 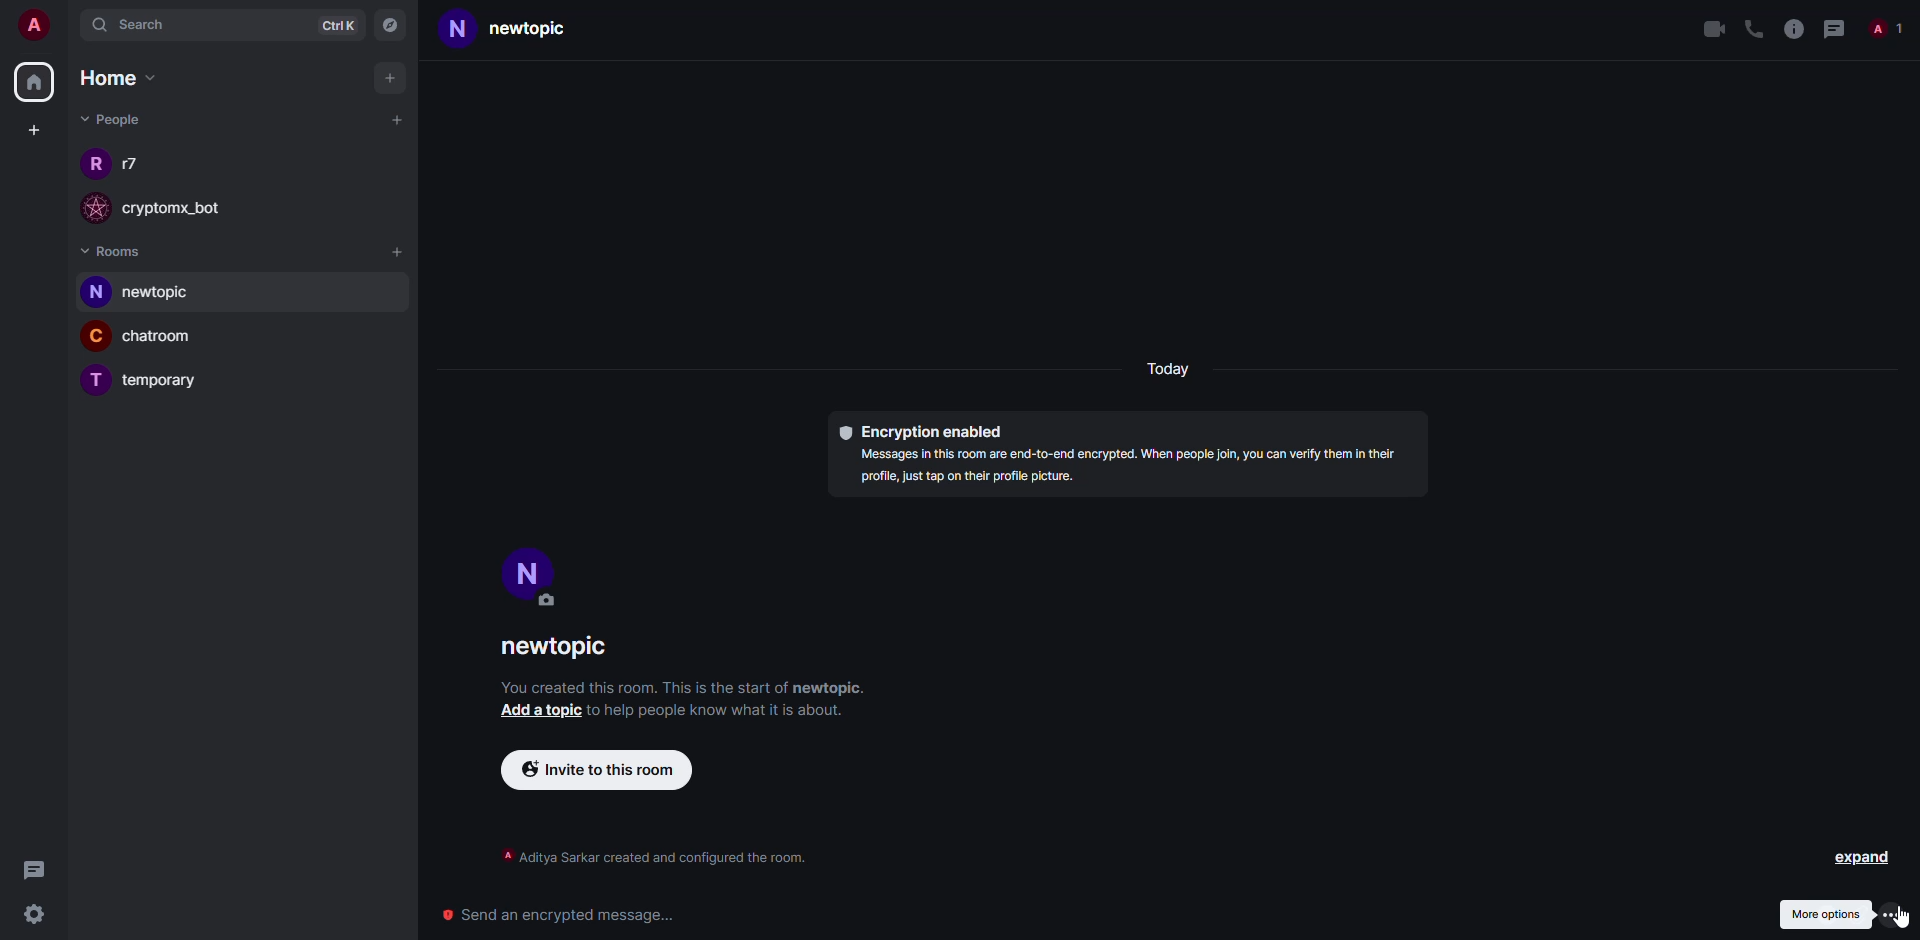 What do you see at coordinates (187, 208) in the screenshot?
I see `bot` at bounding box center [187, 208].